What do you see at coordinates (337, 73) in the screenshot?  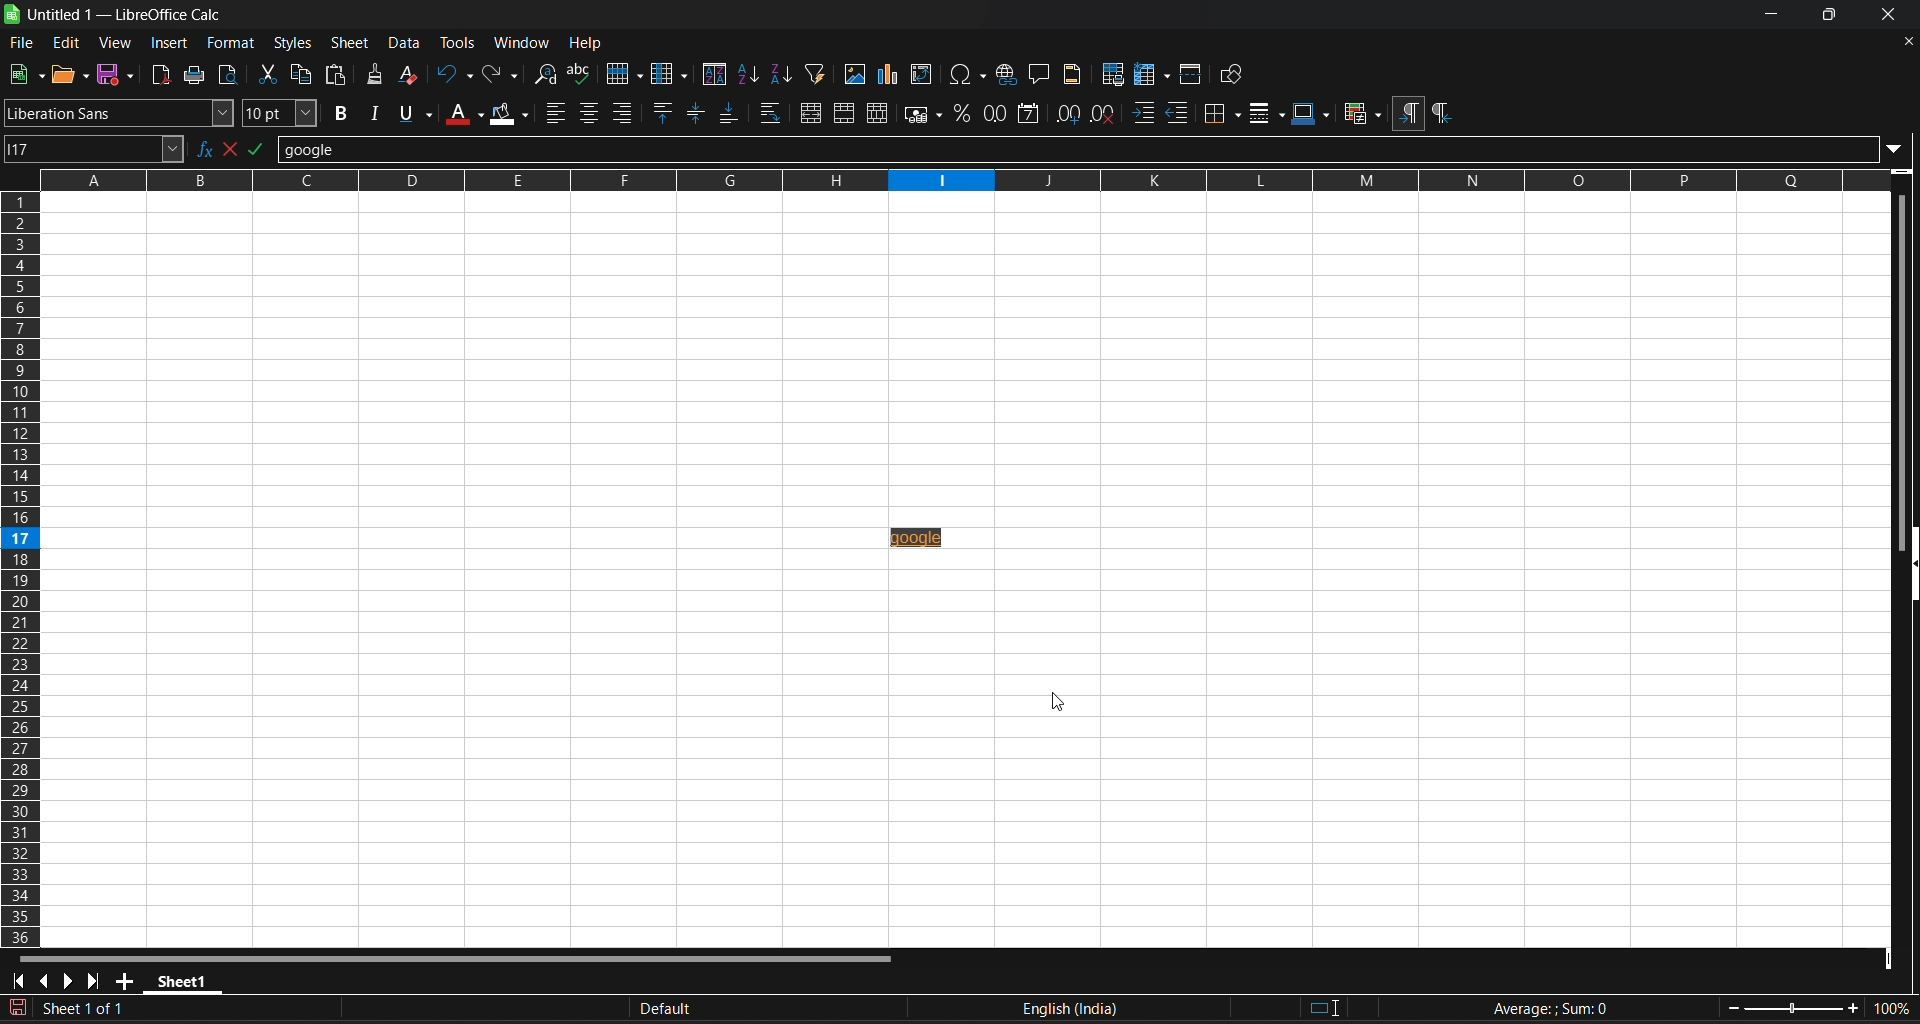 I see `paste` at bounding box center [337, 73].